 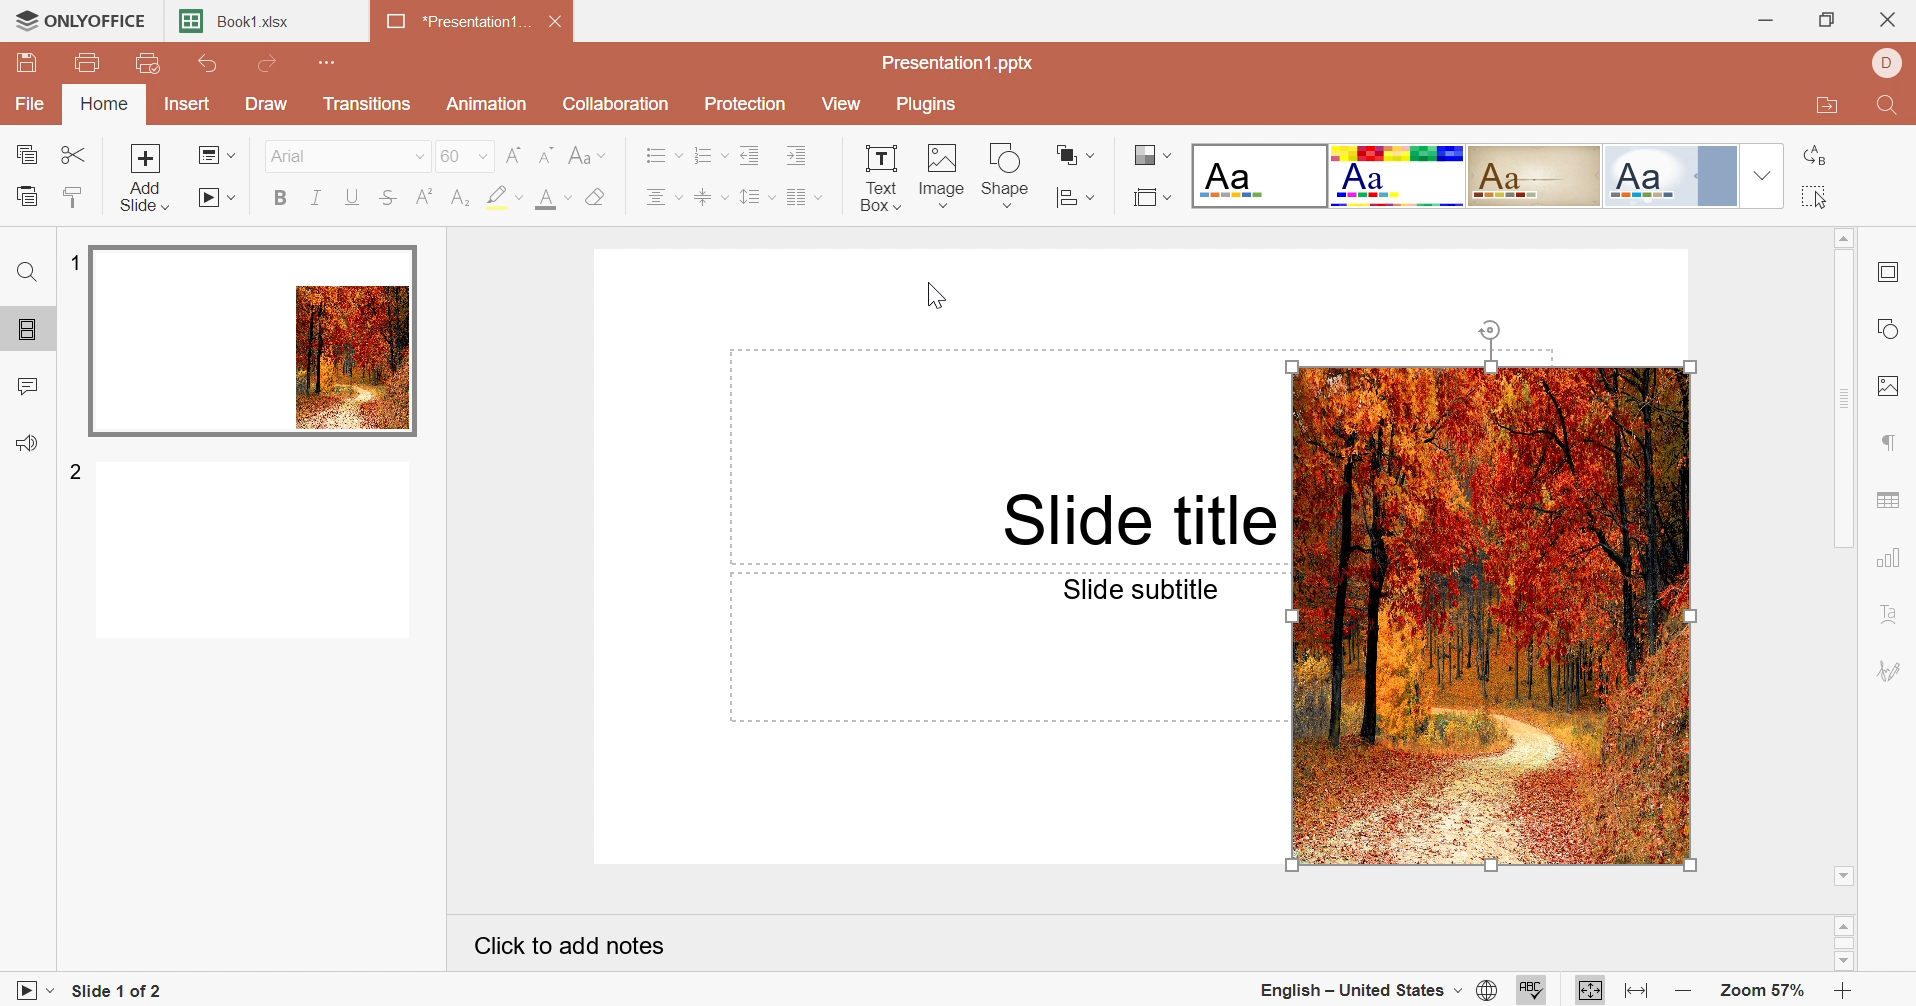 What do you see at coordinates (77, 469) in the screenshot?
I see `2` at bounding box center [77, 469].